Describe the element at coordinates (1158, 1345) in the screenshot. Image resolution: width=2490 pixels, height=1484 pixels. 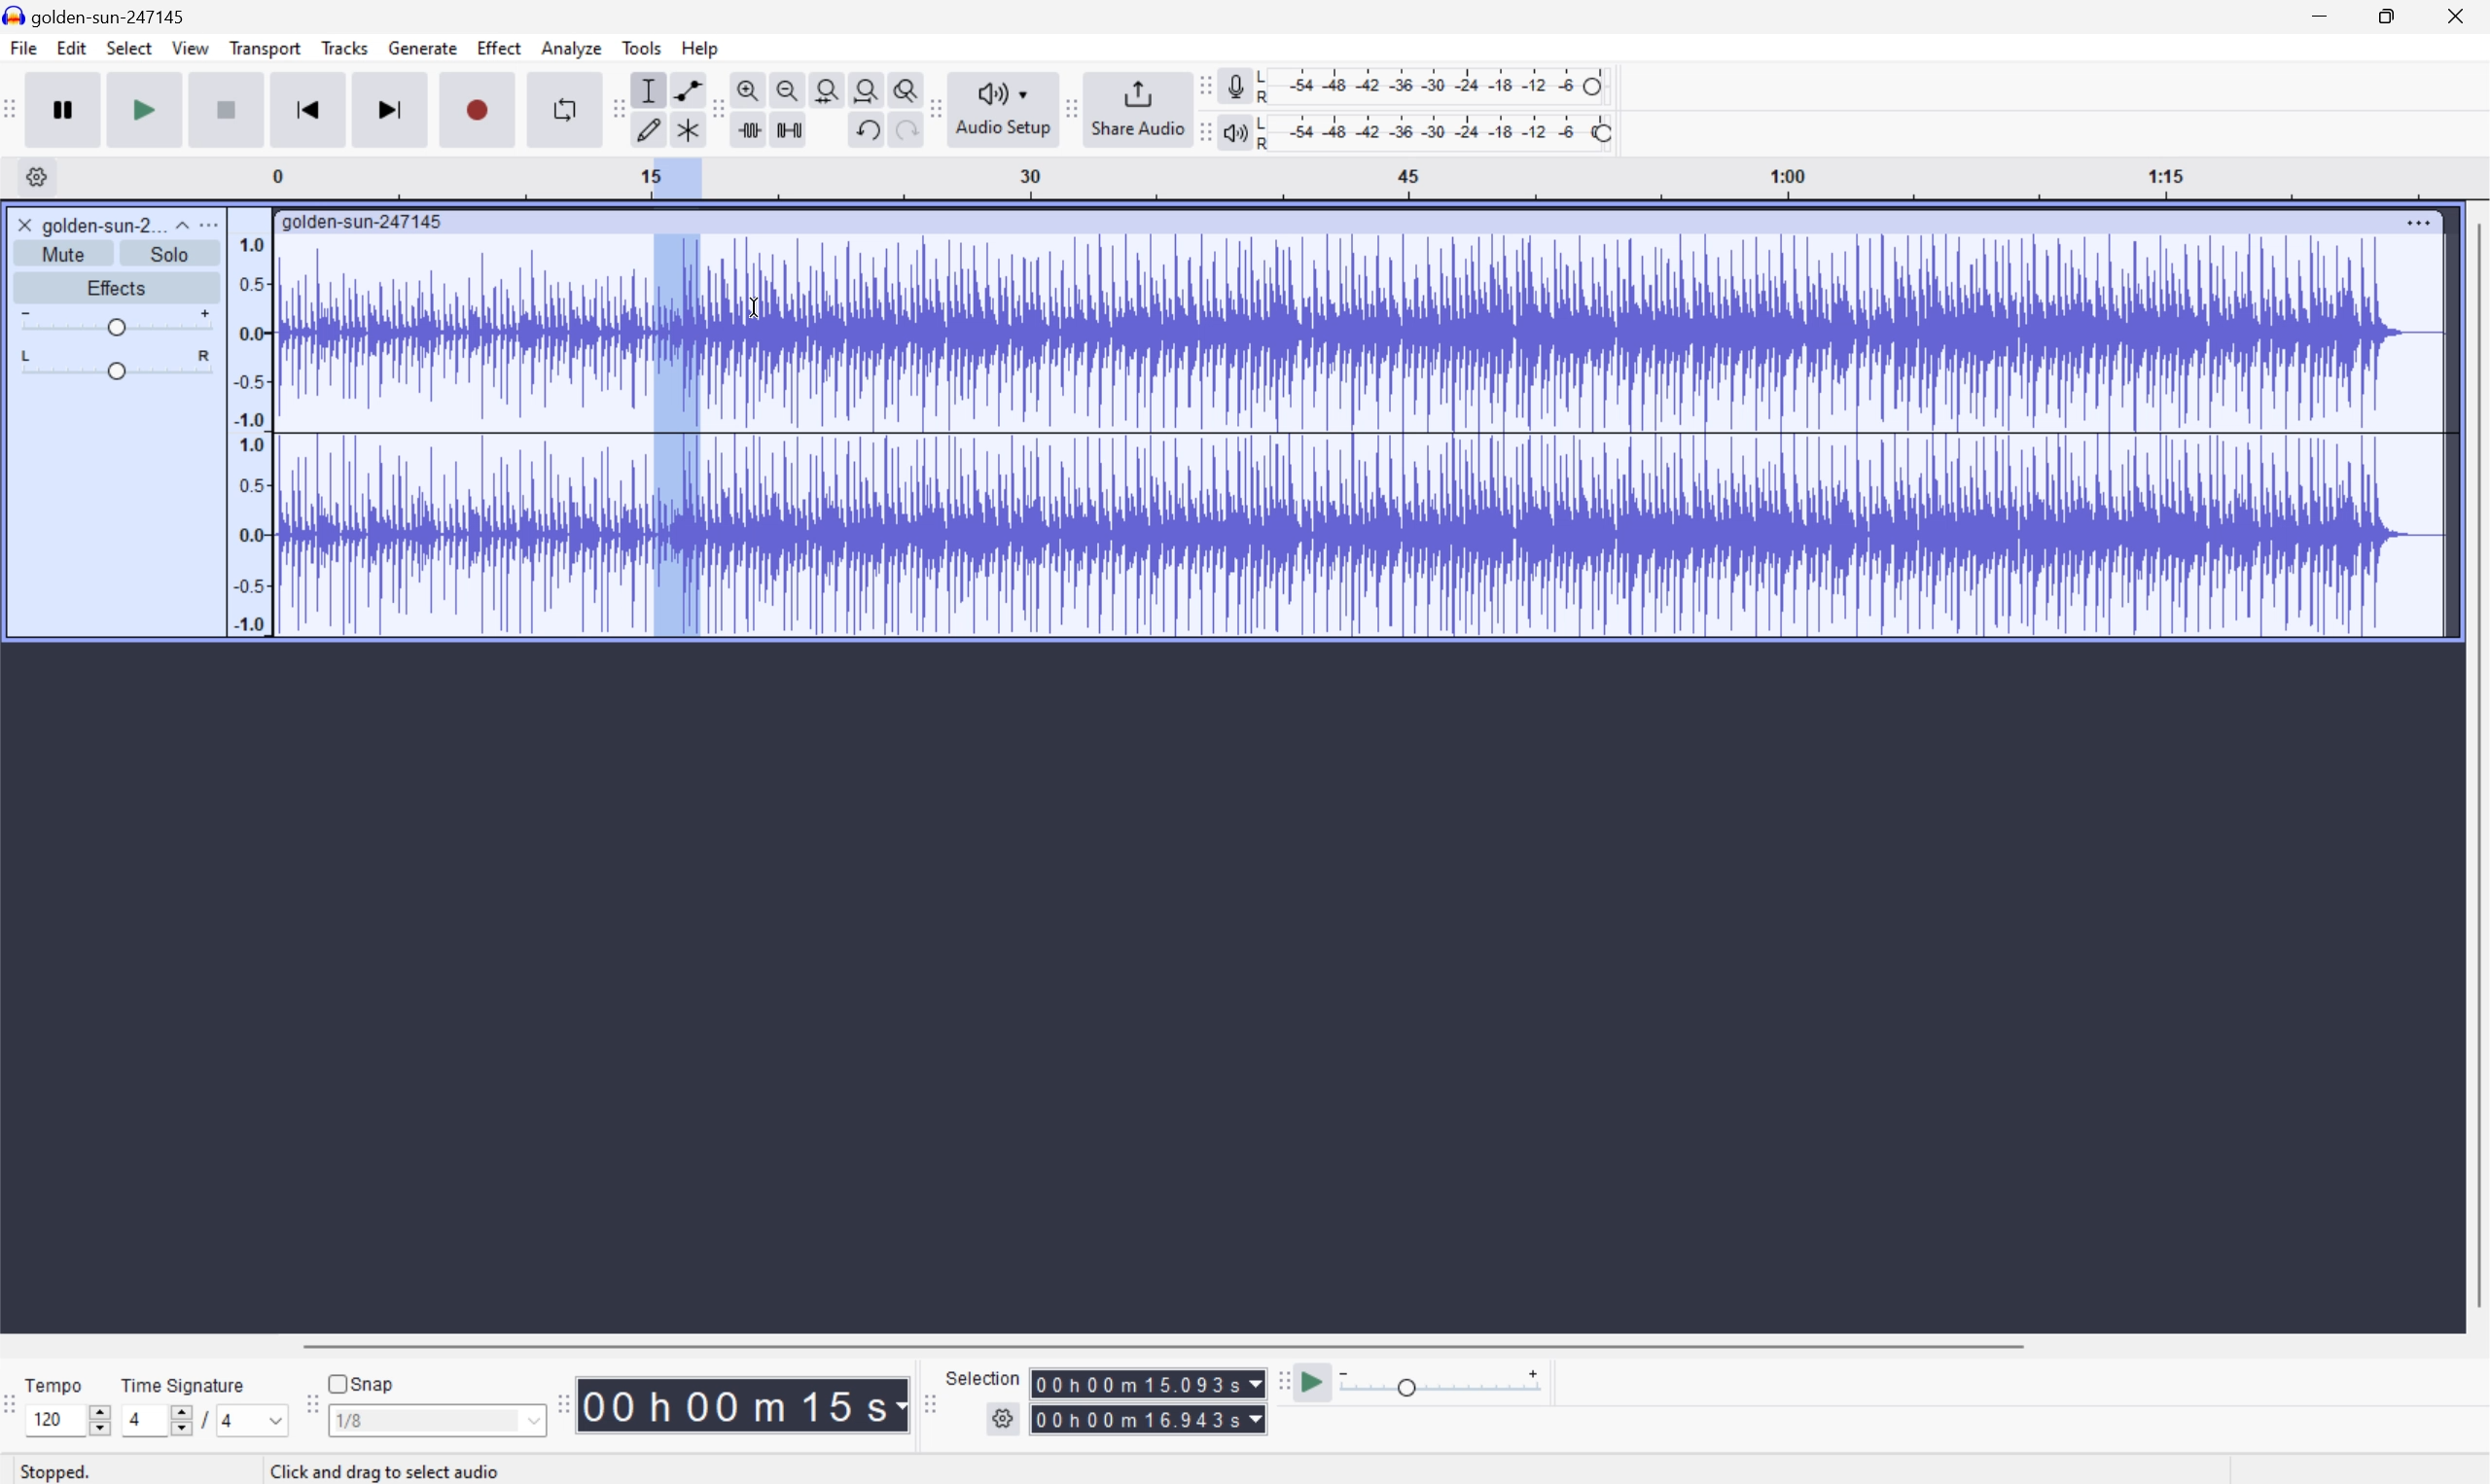
I see `Scroll bar` at that location.